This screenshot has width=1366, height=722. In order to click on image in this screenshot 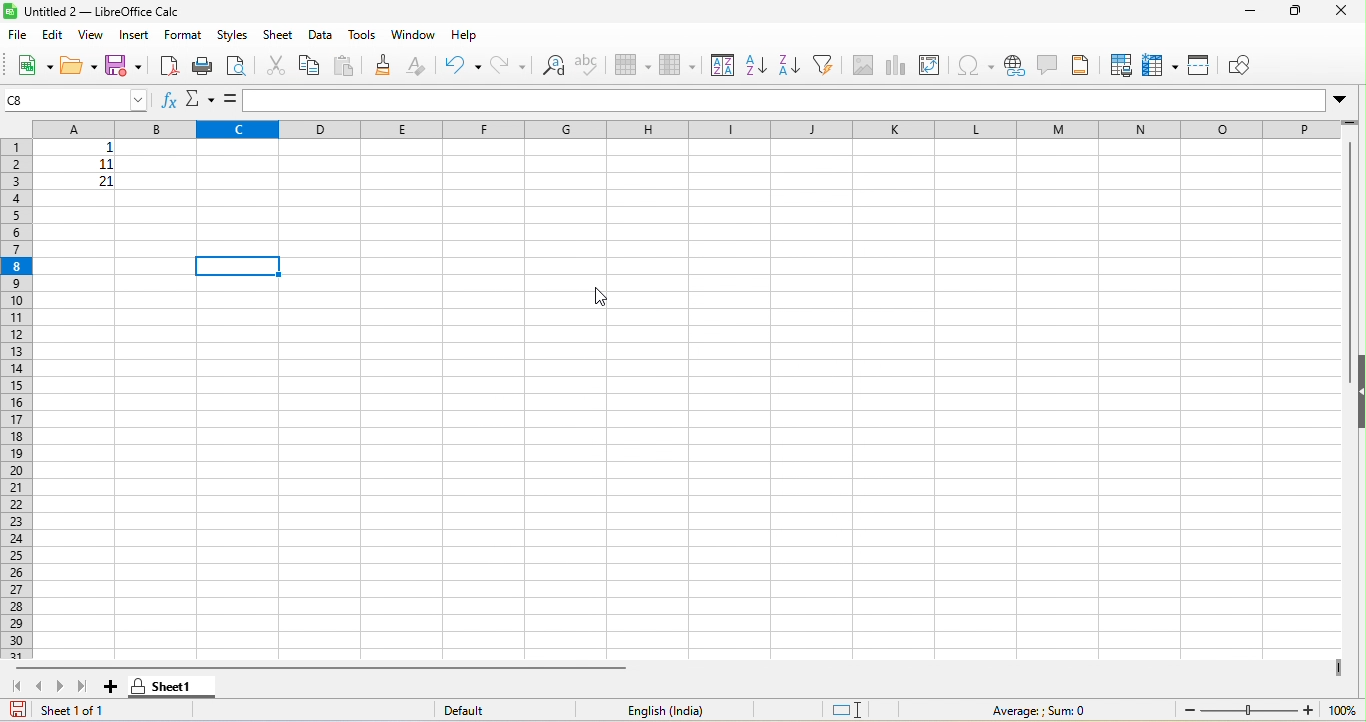, I will do `click(873, 65)`.